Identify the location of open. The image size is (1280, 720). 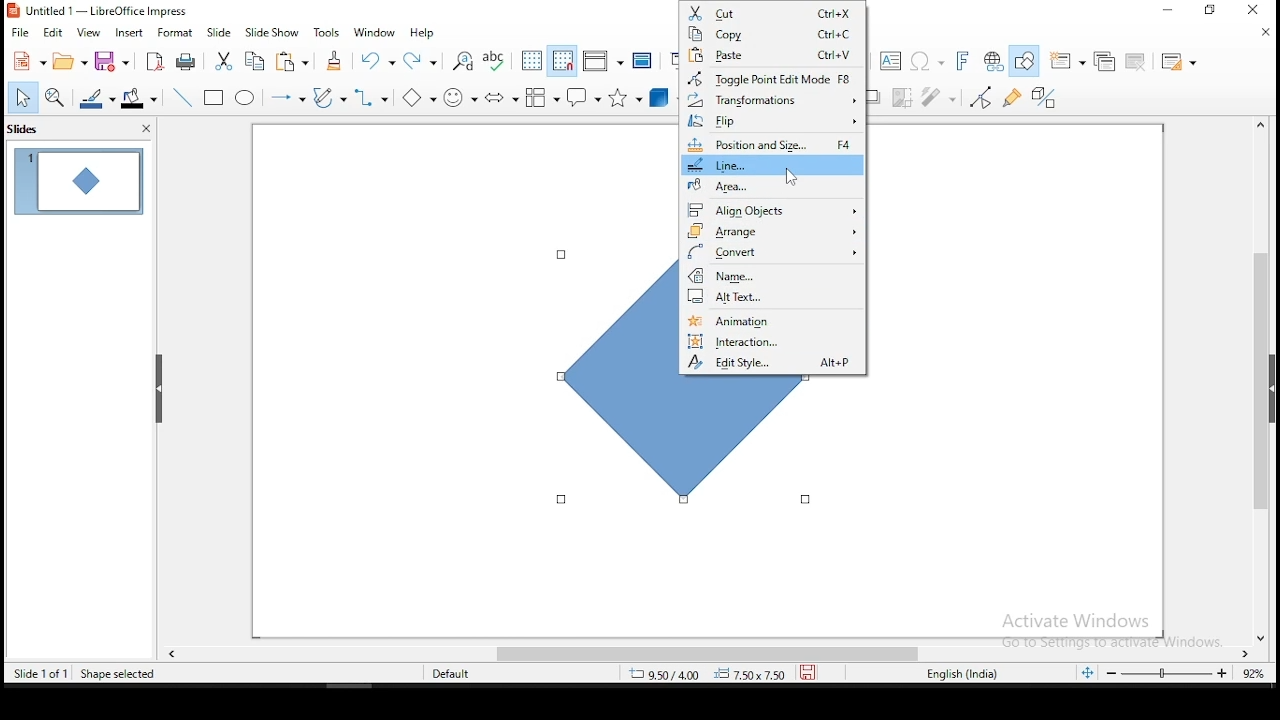
(68, 61).